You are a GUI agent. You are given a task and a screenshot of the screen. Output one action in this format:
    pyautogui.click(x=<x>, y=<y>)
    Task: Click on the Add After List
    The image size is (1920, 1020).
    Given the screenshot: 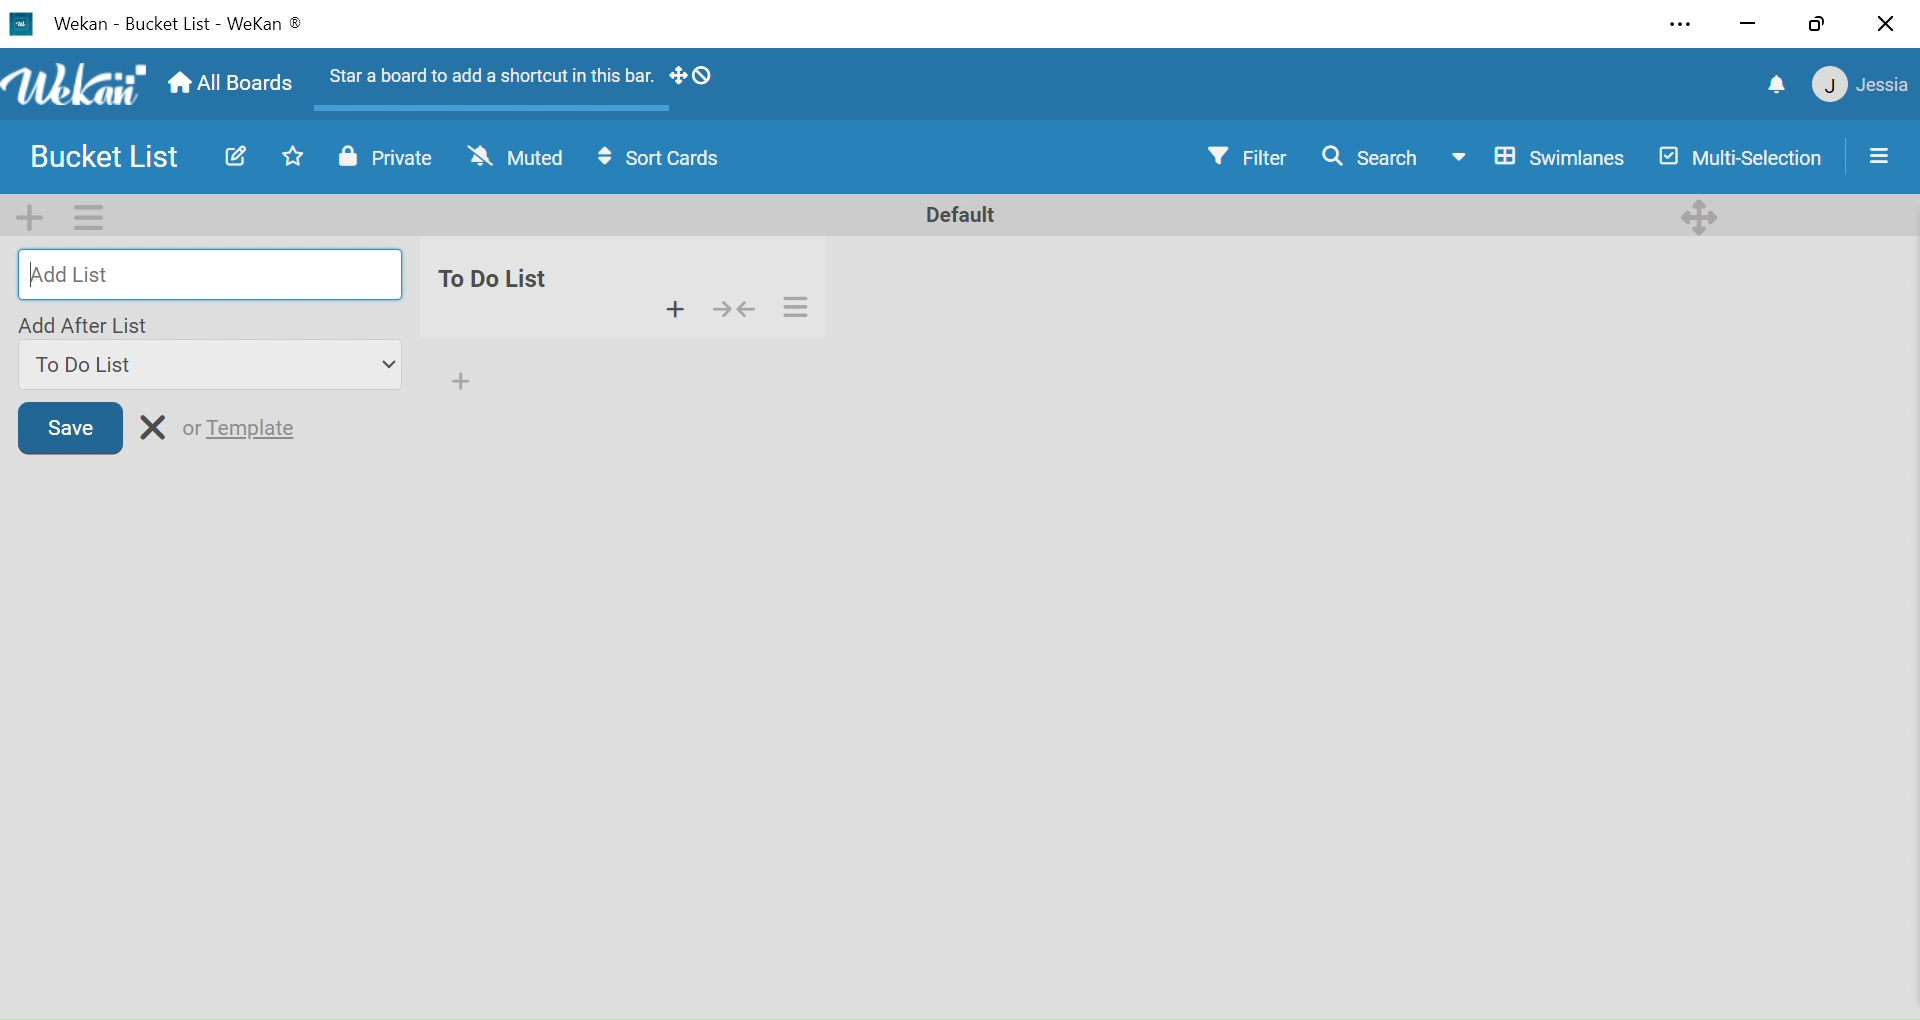 What is the action you would take?
    pyautogui.click(x=208, y=326)
    